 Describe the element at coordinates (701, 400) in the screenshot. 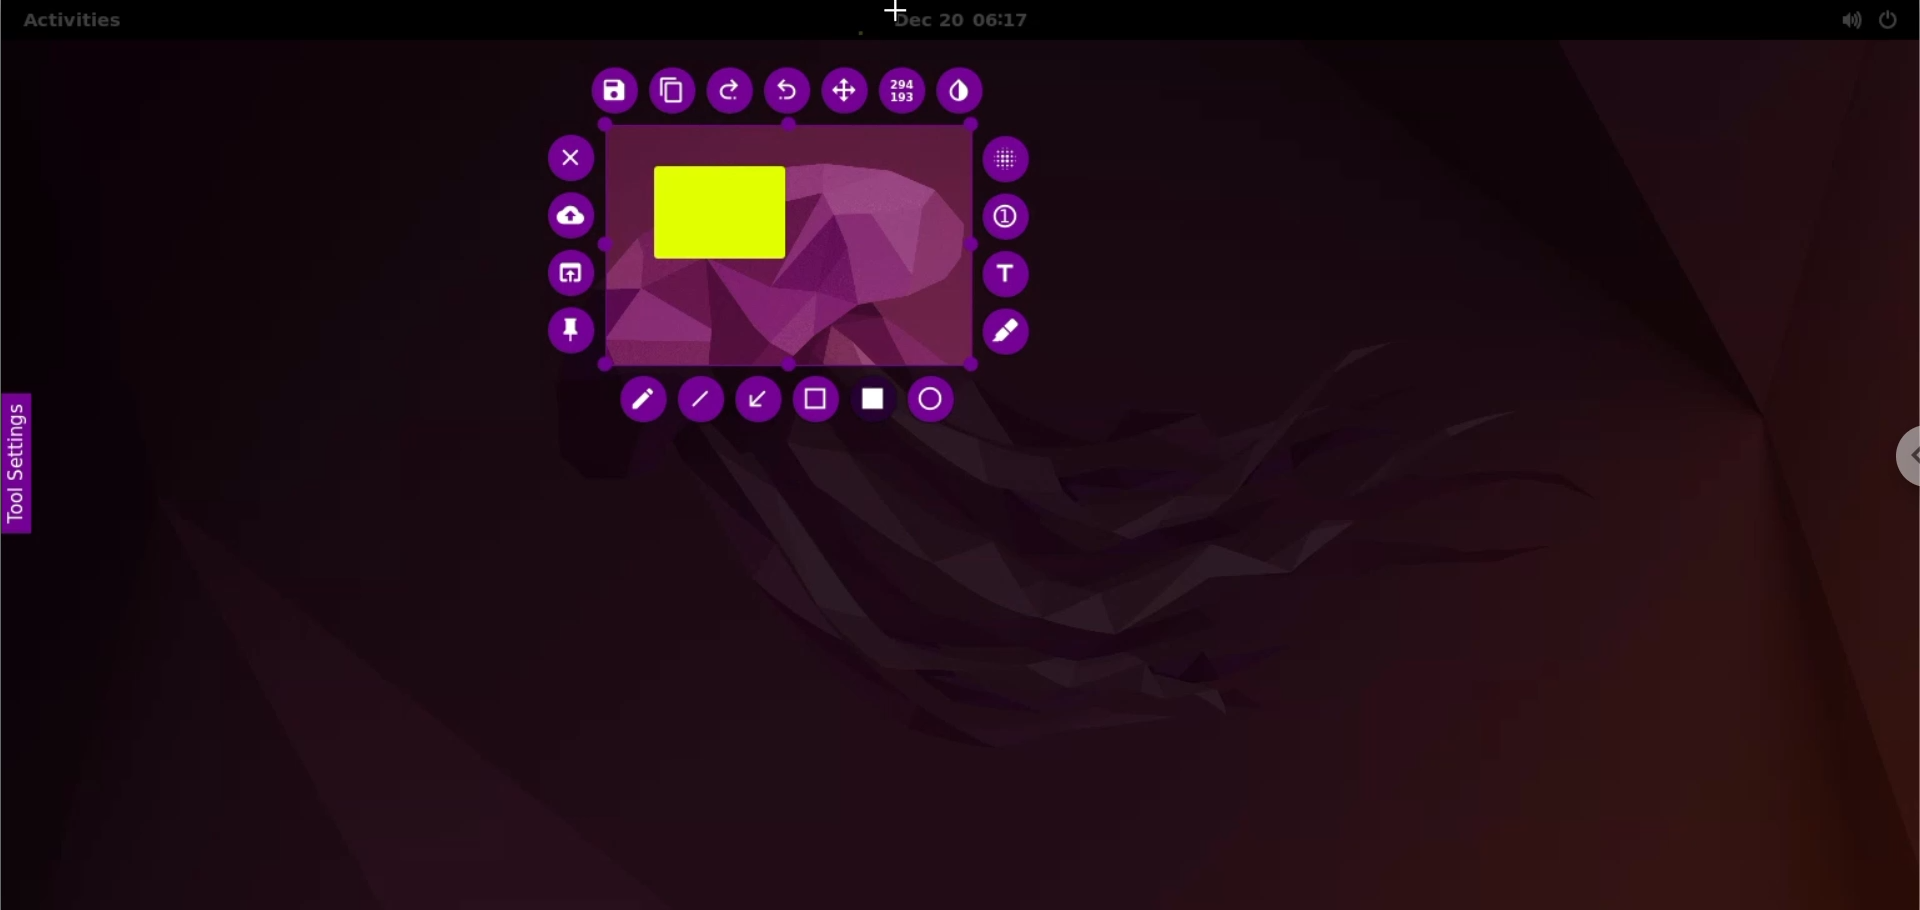

I see `line tool` at that location.